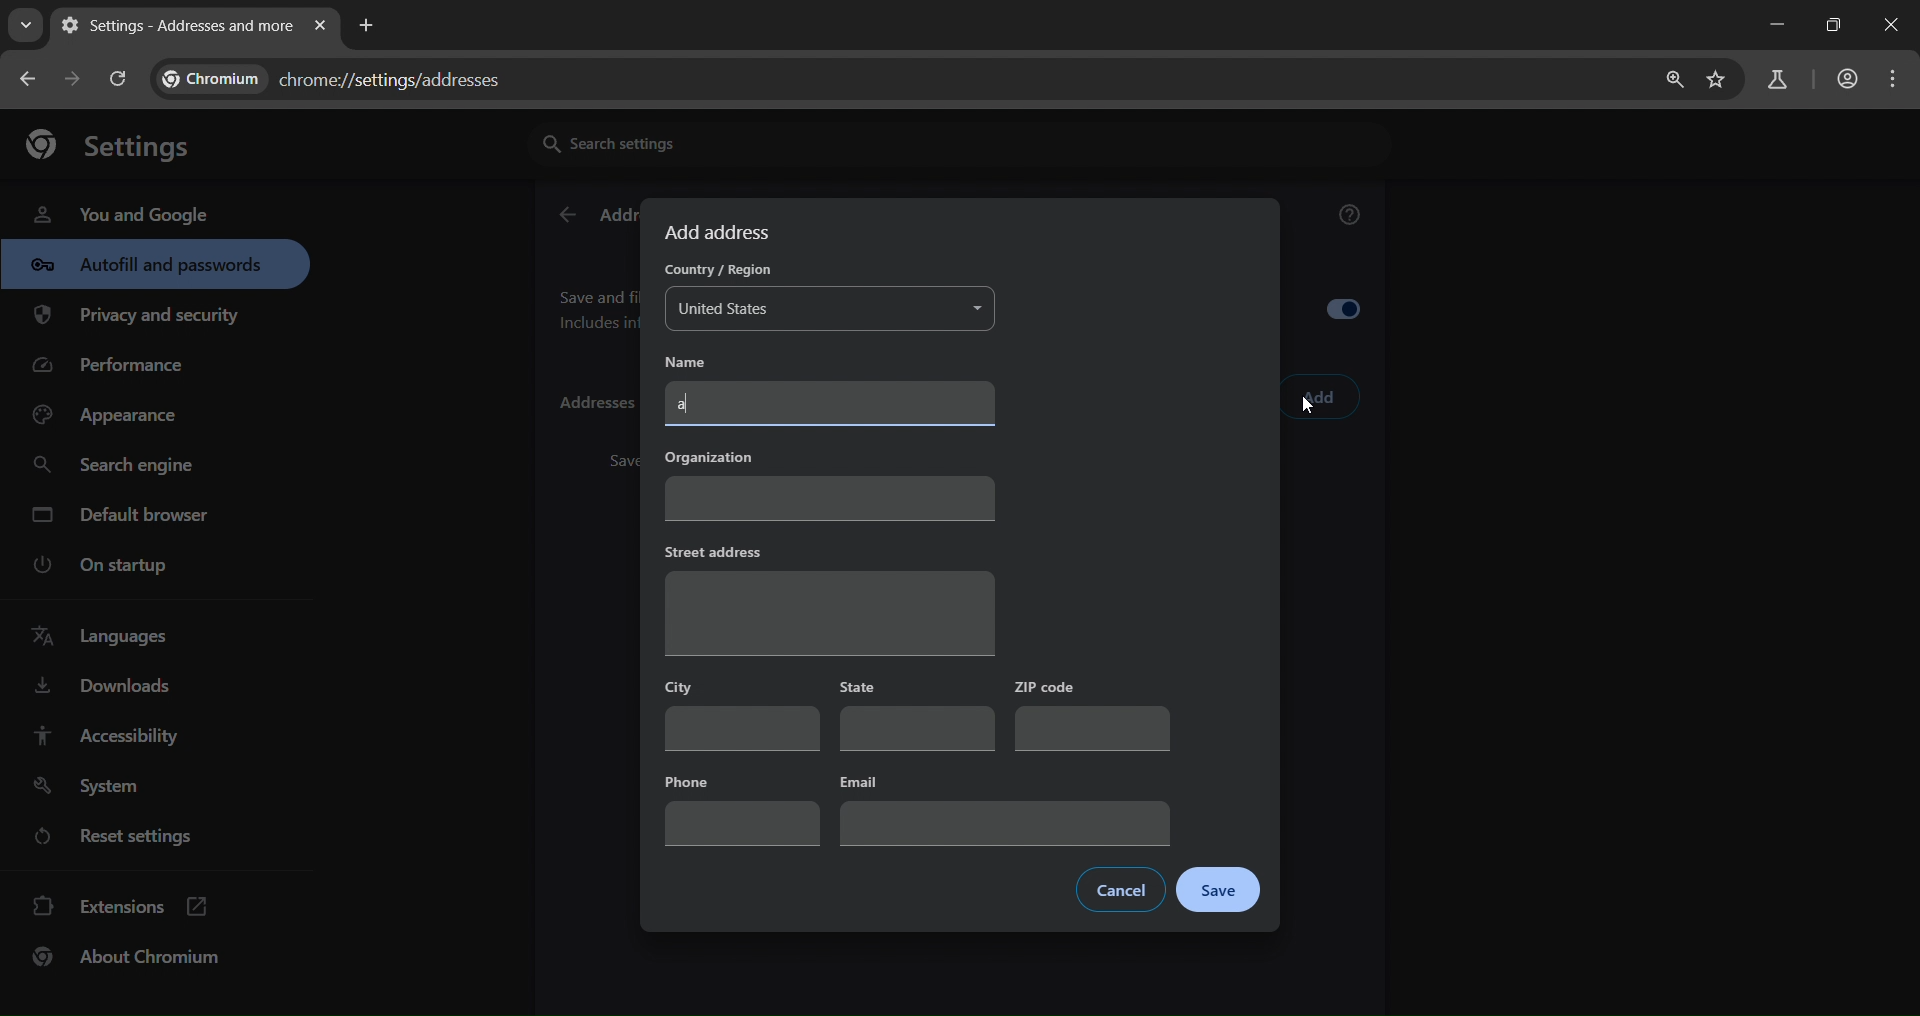 Image resolution: width=1920 pixels, height=1016 pixels. Describe the element at coordinates (112, 416) in the screenshot. I see `appearance` at that location.